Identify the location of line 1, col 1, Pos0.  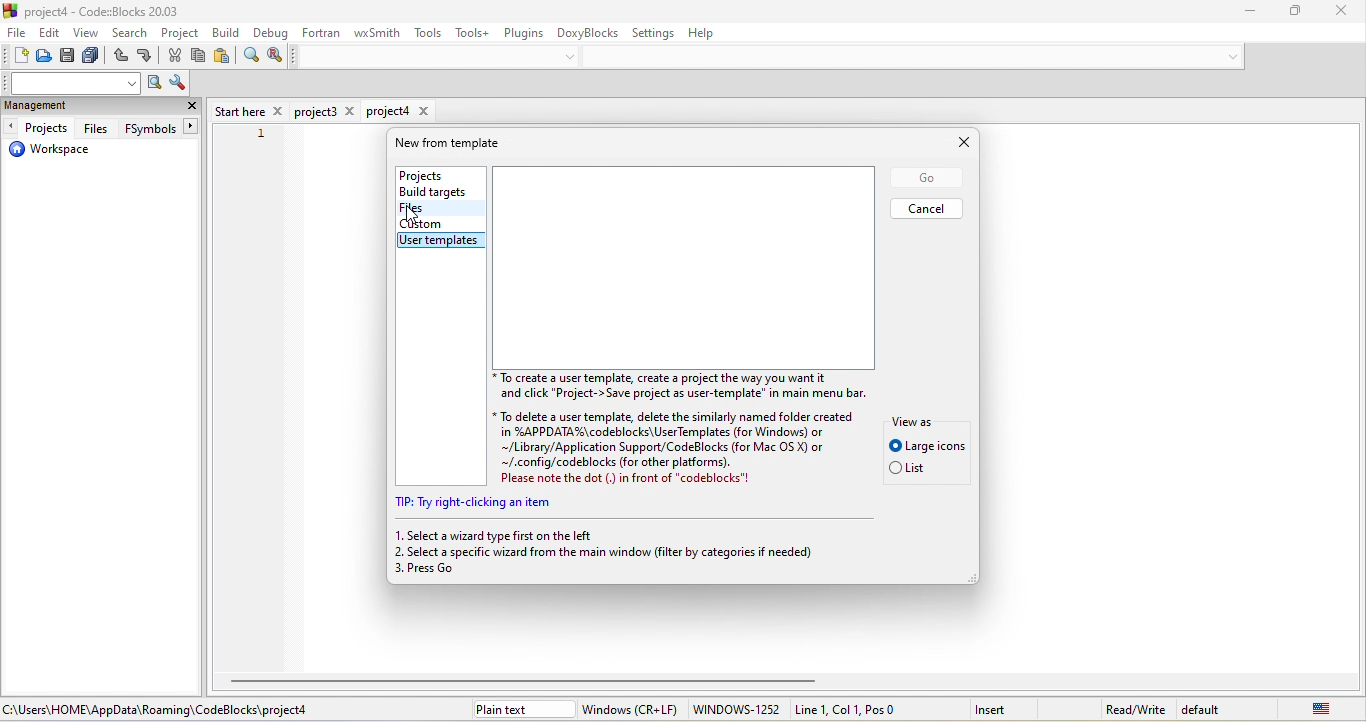
(869, 709).